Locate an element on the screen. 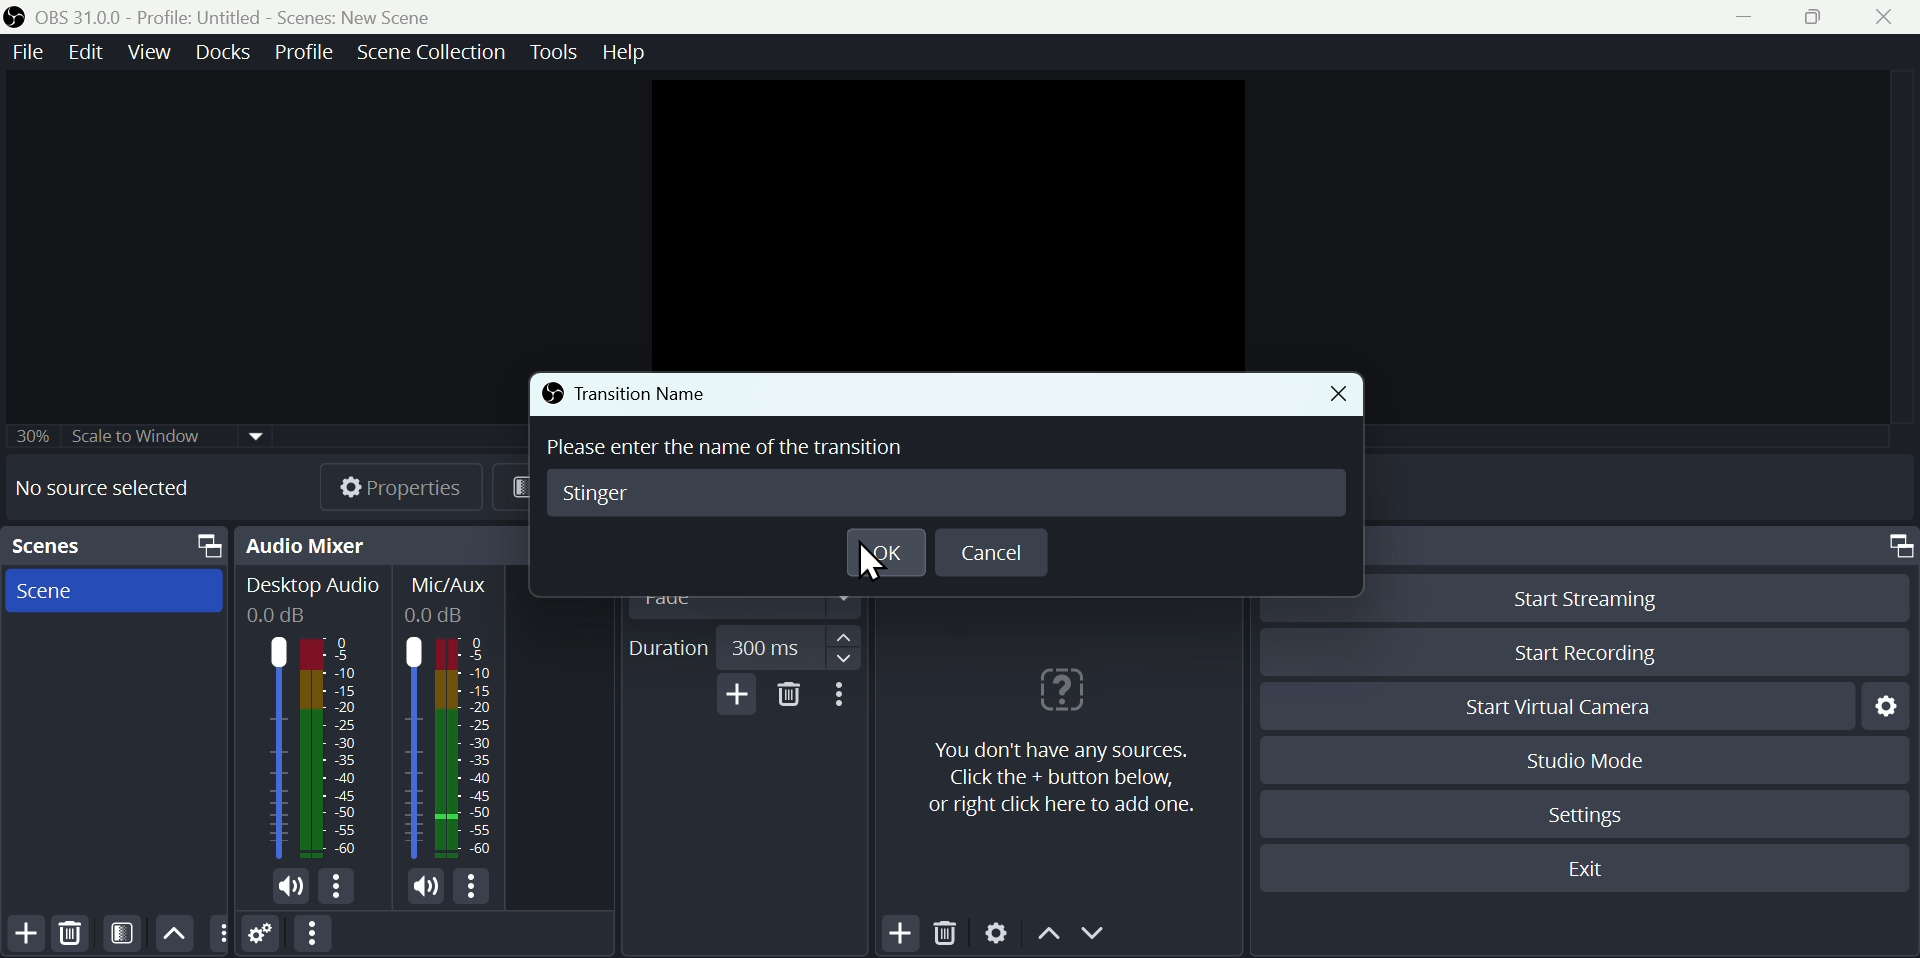   is located at coordinates (625, 54).